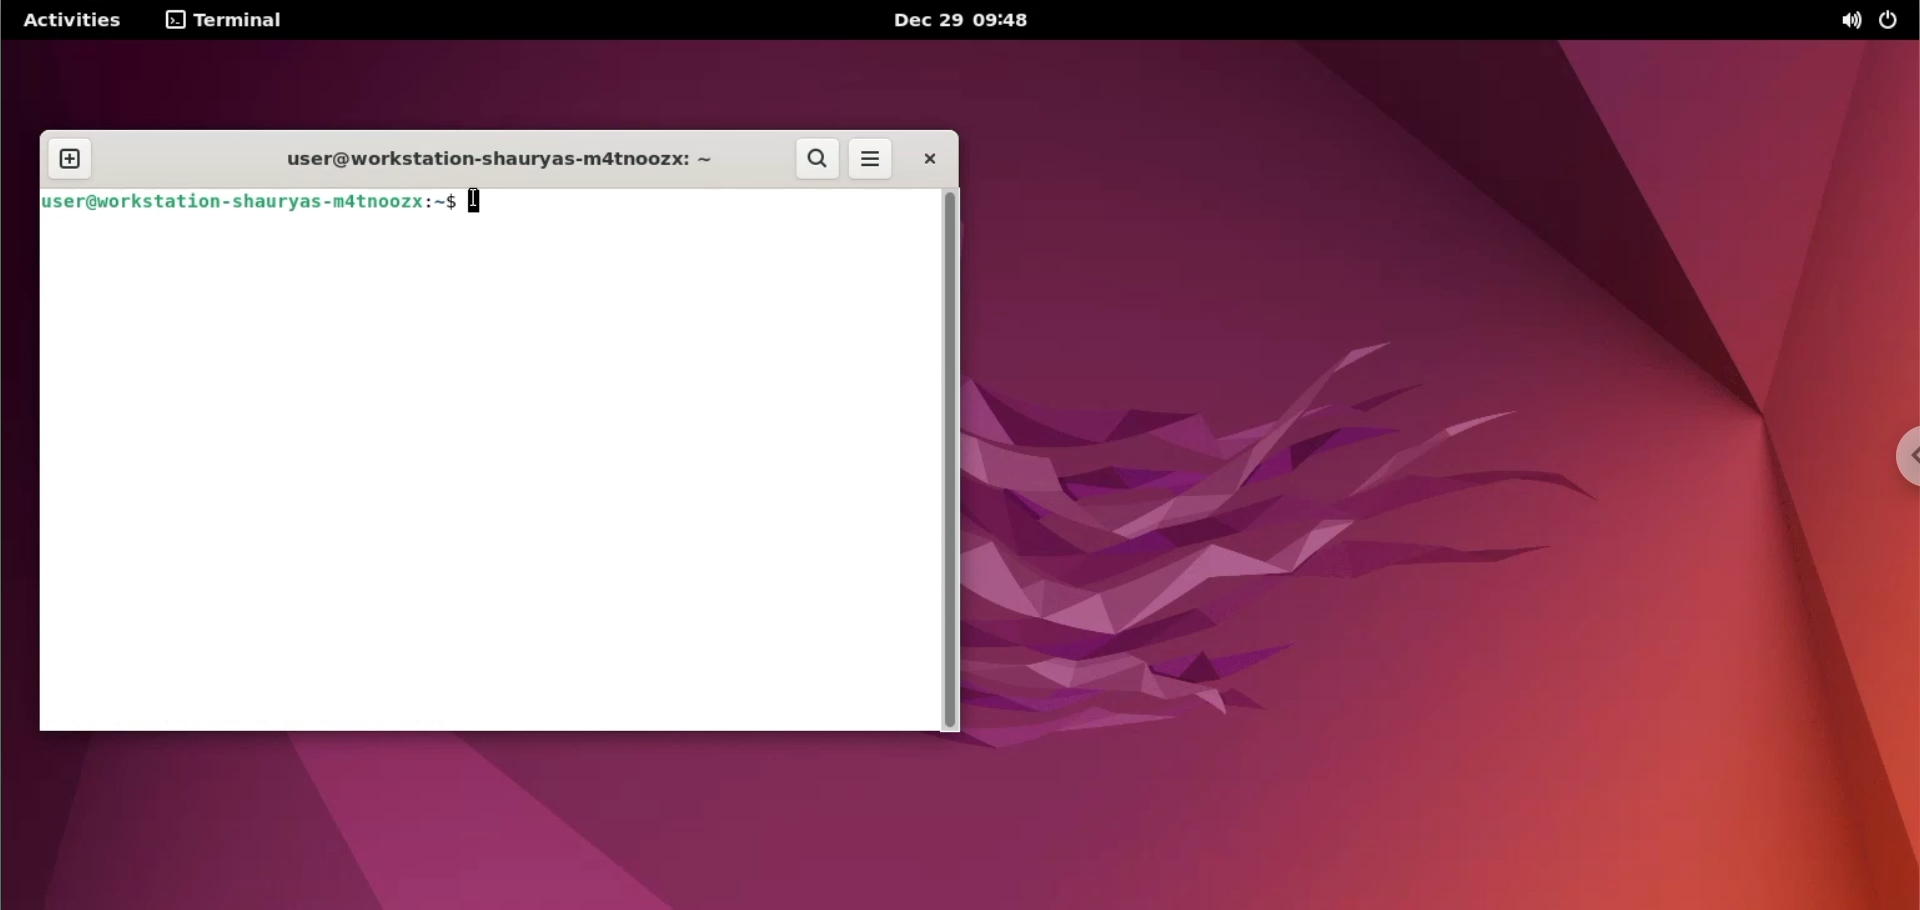 This screenshot has width=1920, height=910. Describe the element at coordinates (1850, 22) in the screenshot. I see `sound option` at that location.